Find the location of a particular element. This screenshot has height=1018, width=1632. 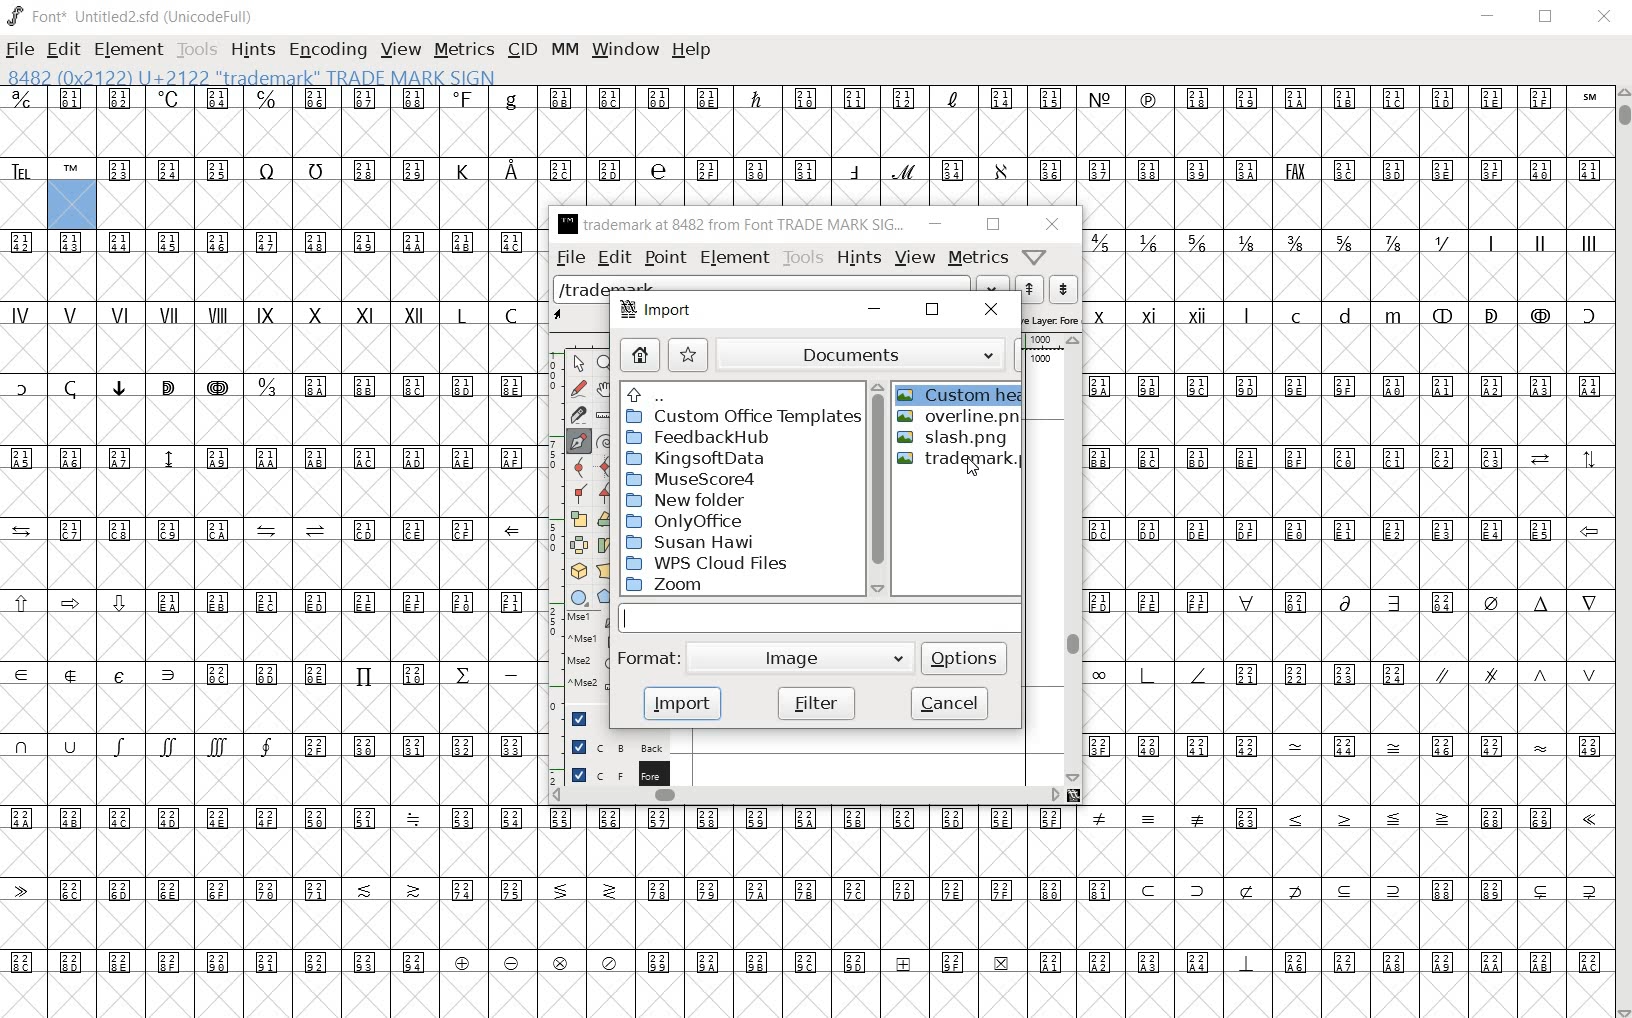

Susan Hawi is located at coordinates (692, 542).